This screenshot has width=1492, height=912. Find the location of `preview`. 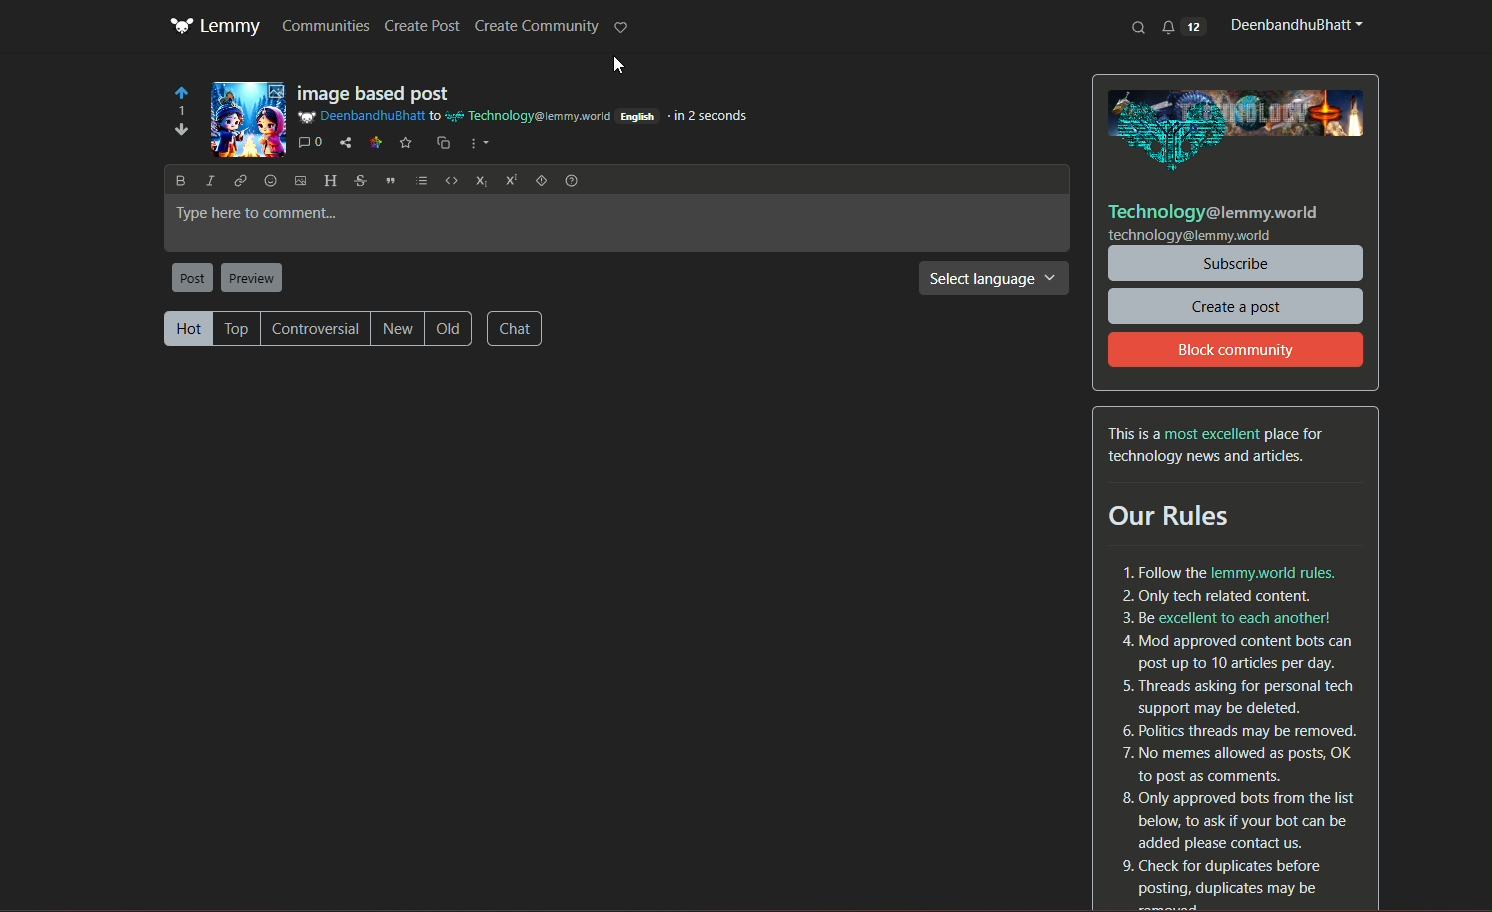

preview is located at coordinates (251, 277).